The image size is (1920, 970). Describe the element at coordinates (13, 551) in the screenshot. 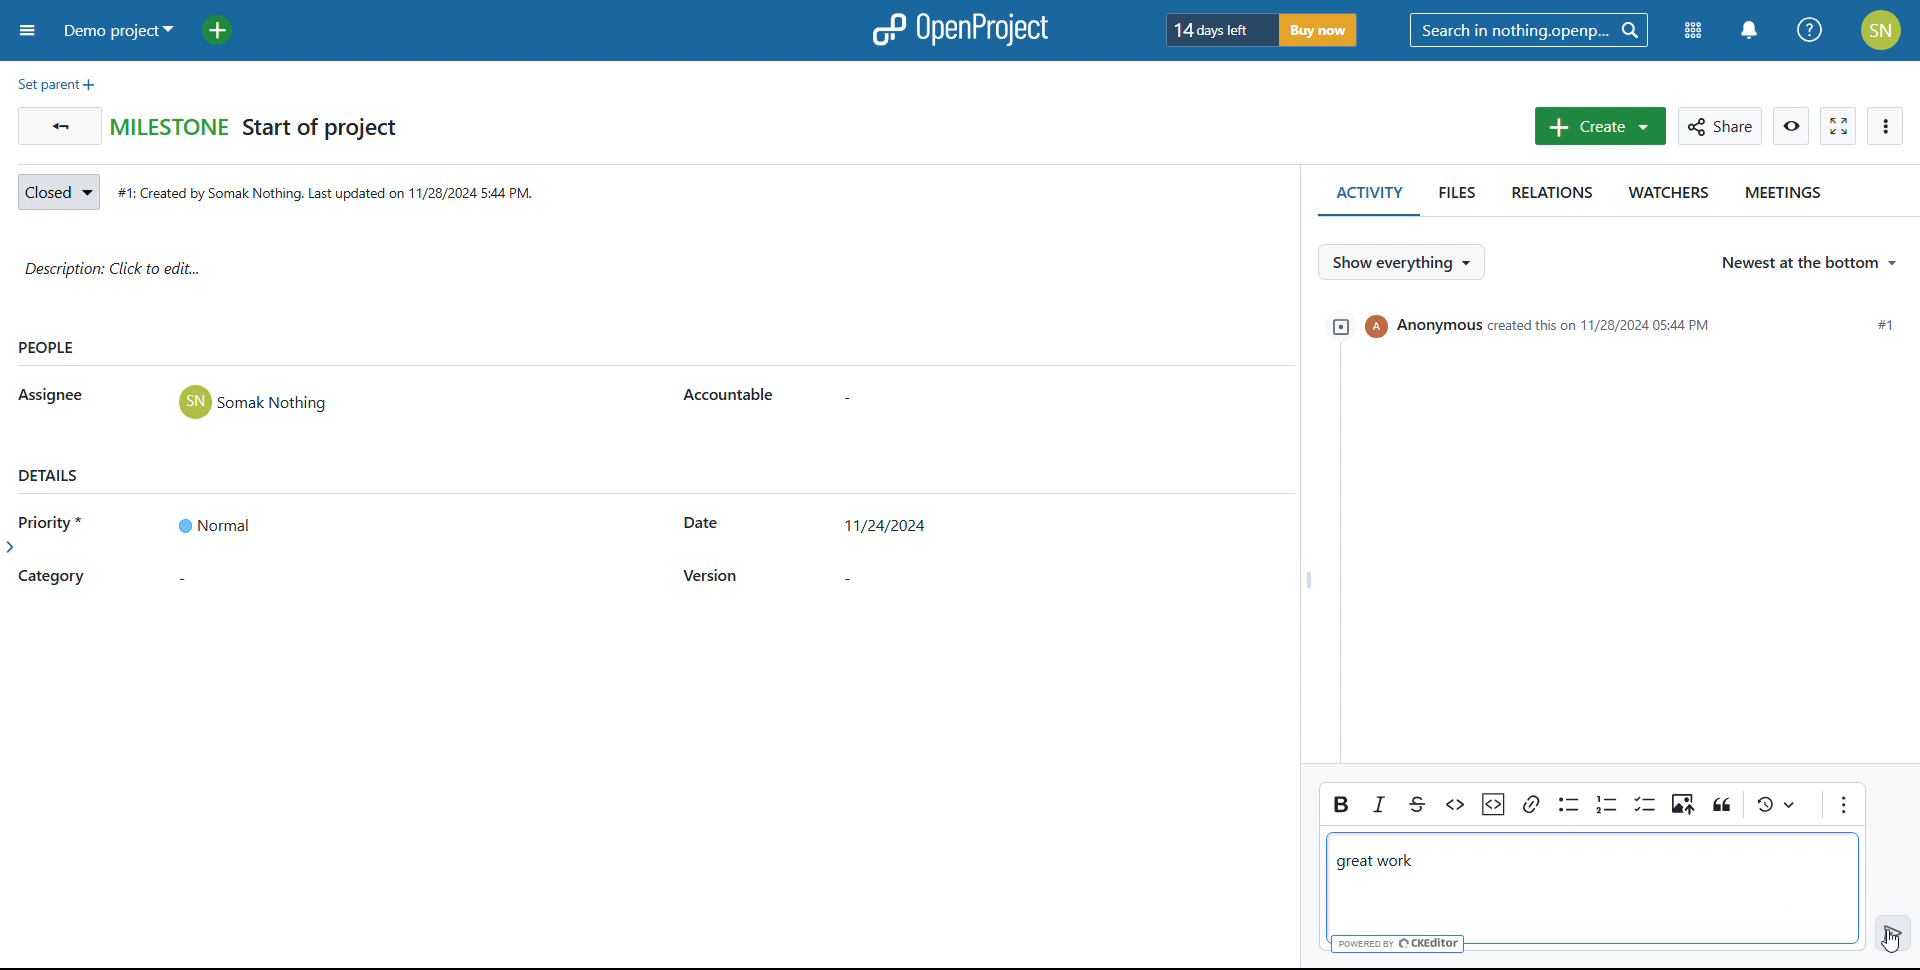

I see `expand side bar` at that location.